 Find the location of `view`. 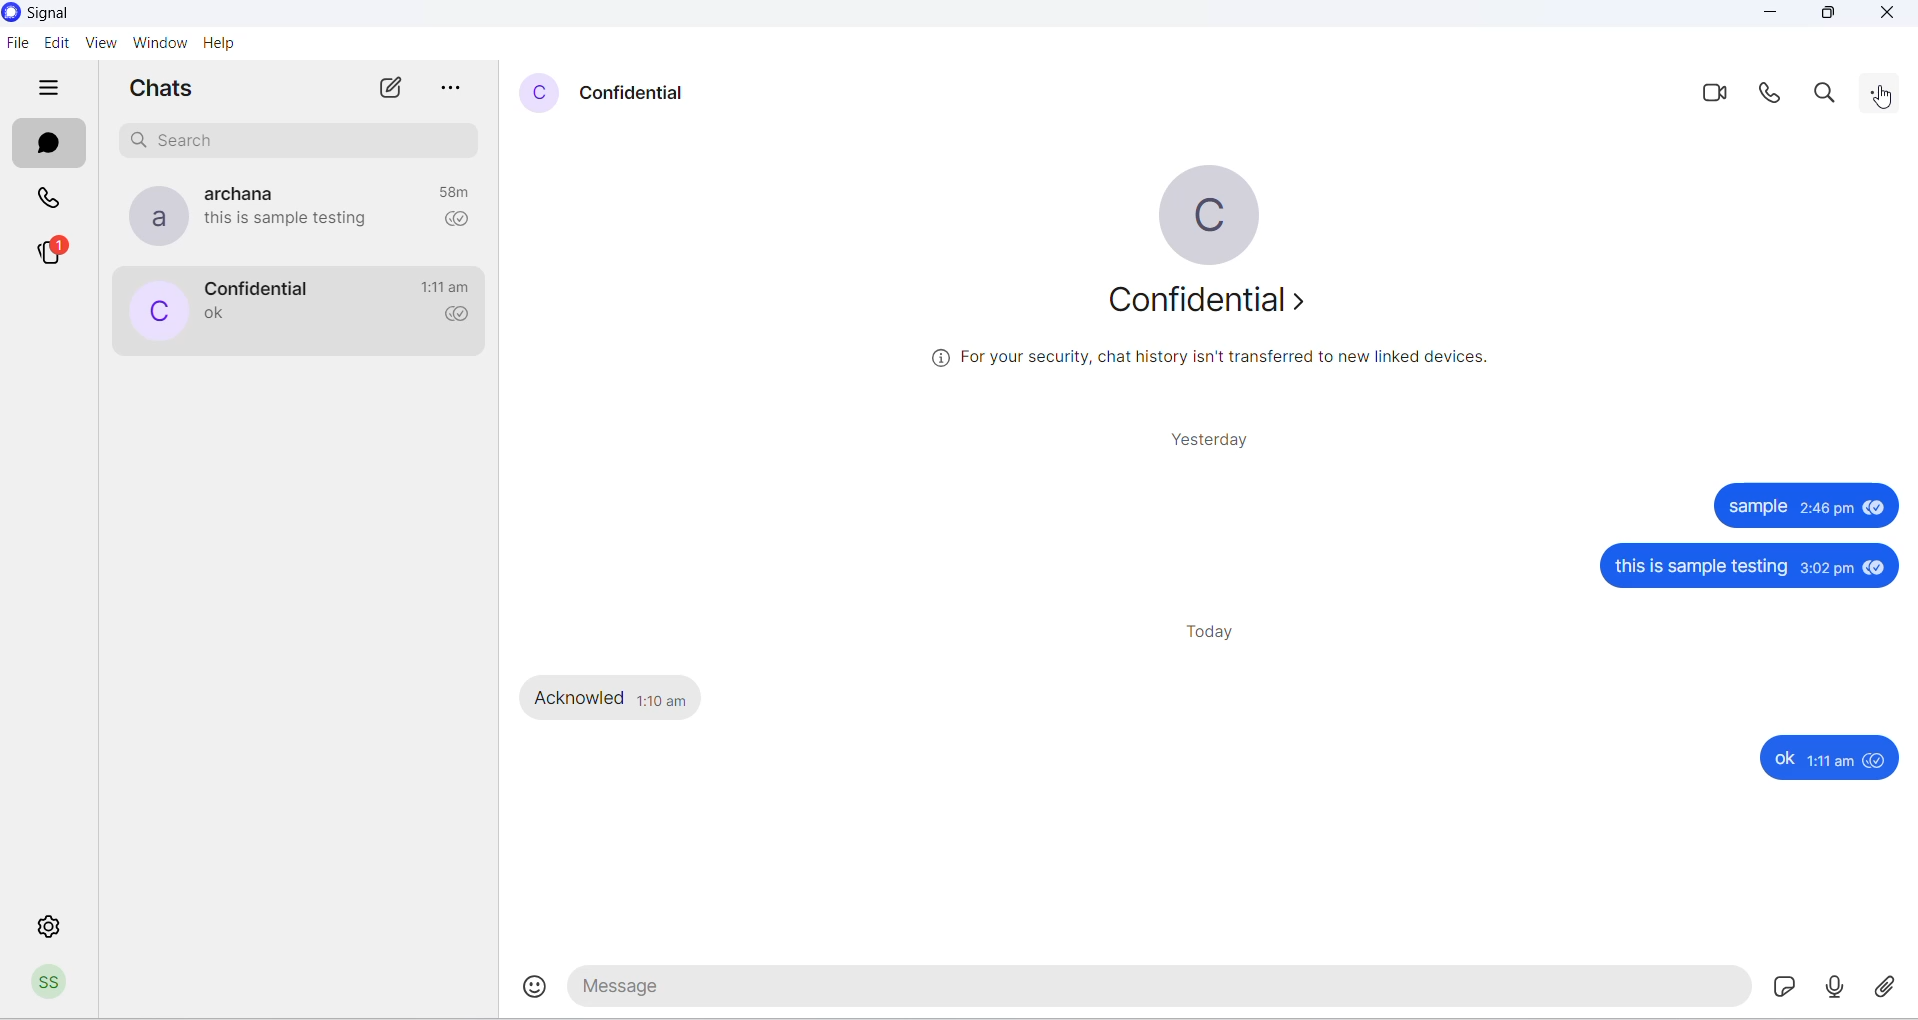

view is located at coordinates (101, 44).